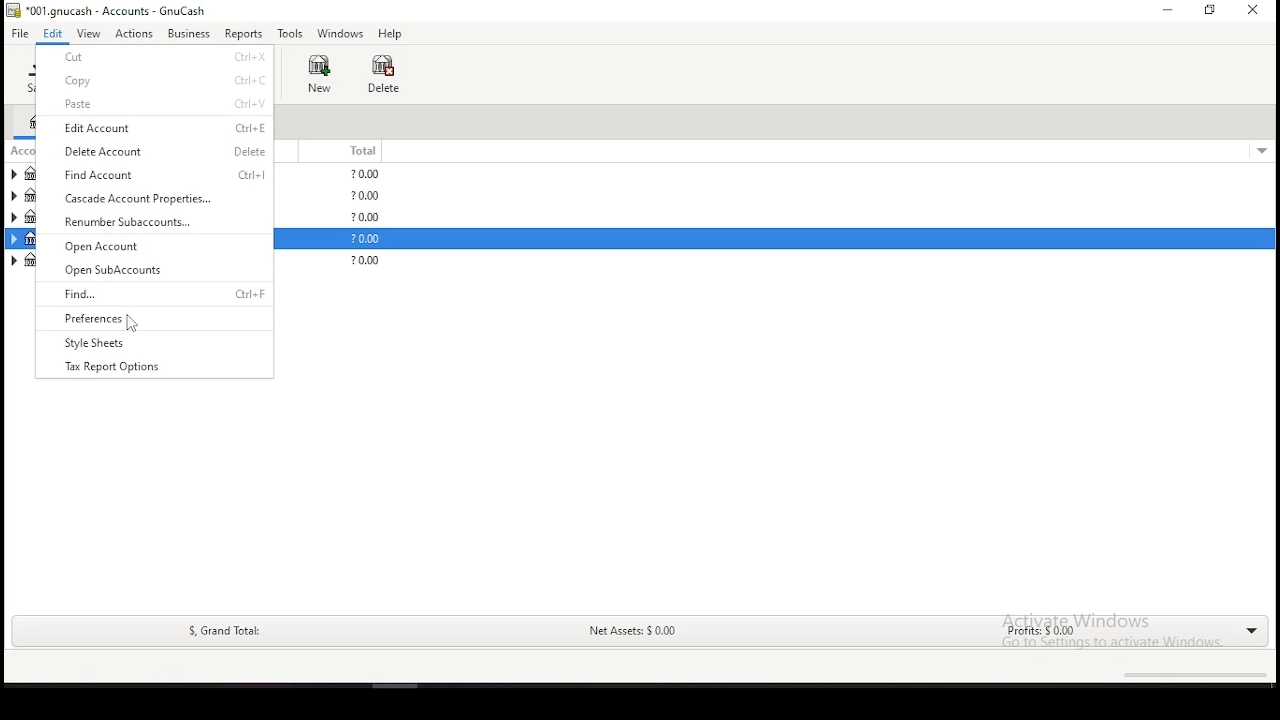  Describe the element at coordinates (158, 294) in the screenshot. I see `find` at that location.